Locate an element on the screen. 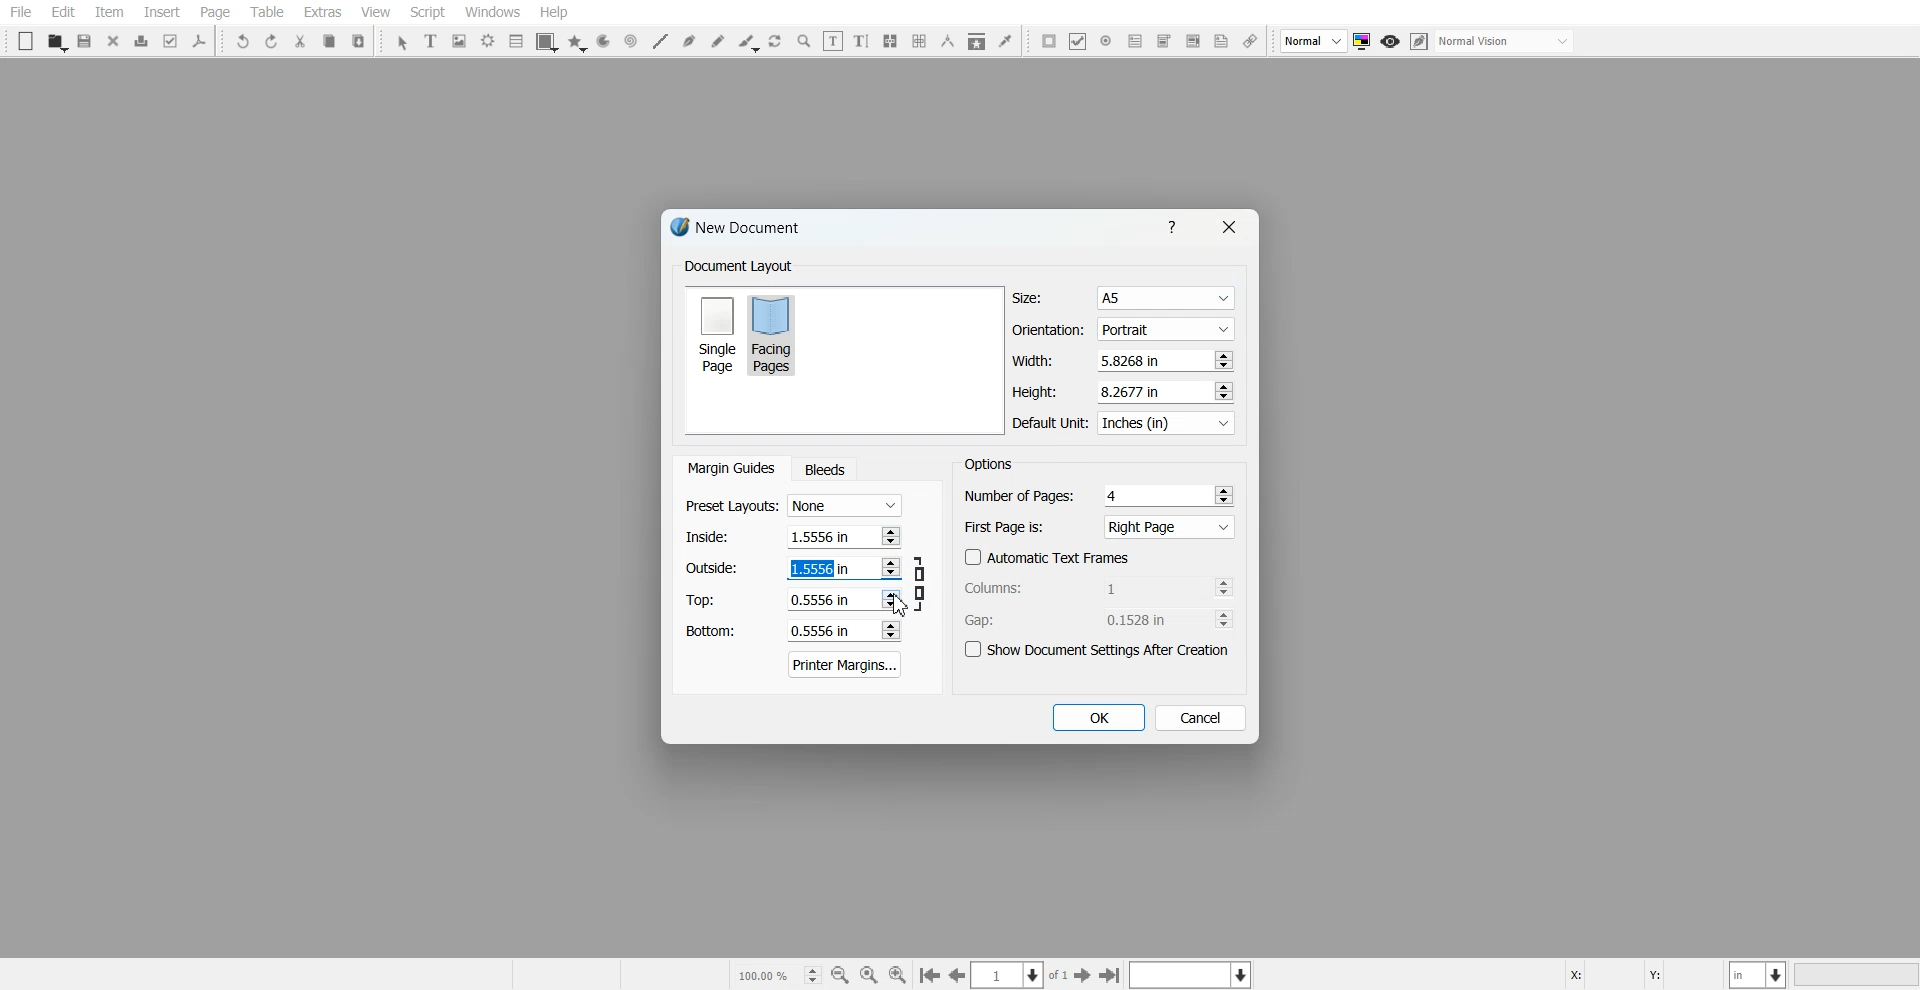 This screenshot has height=990, width=1920. Go to the first page is located at coordinates (1112, 975).